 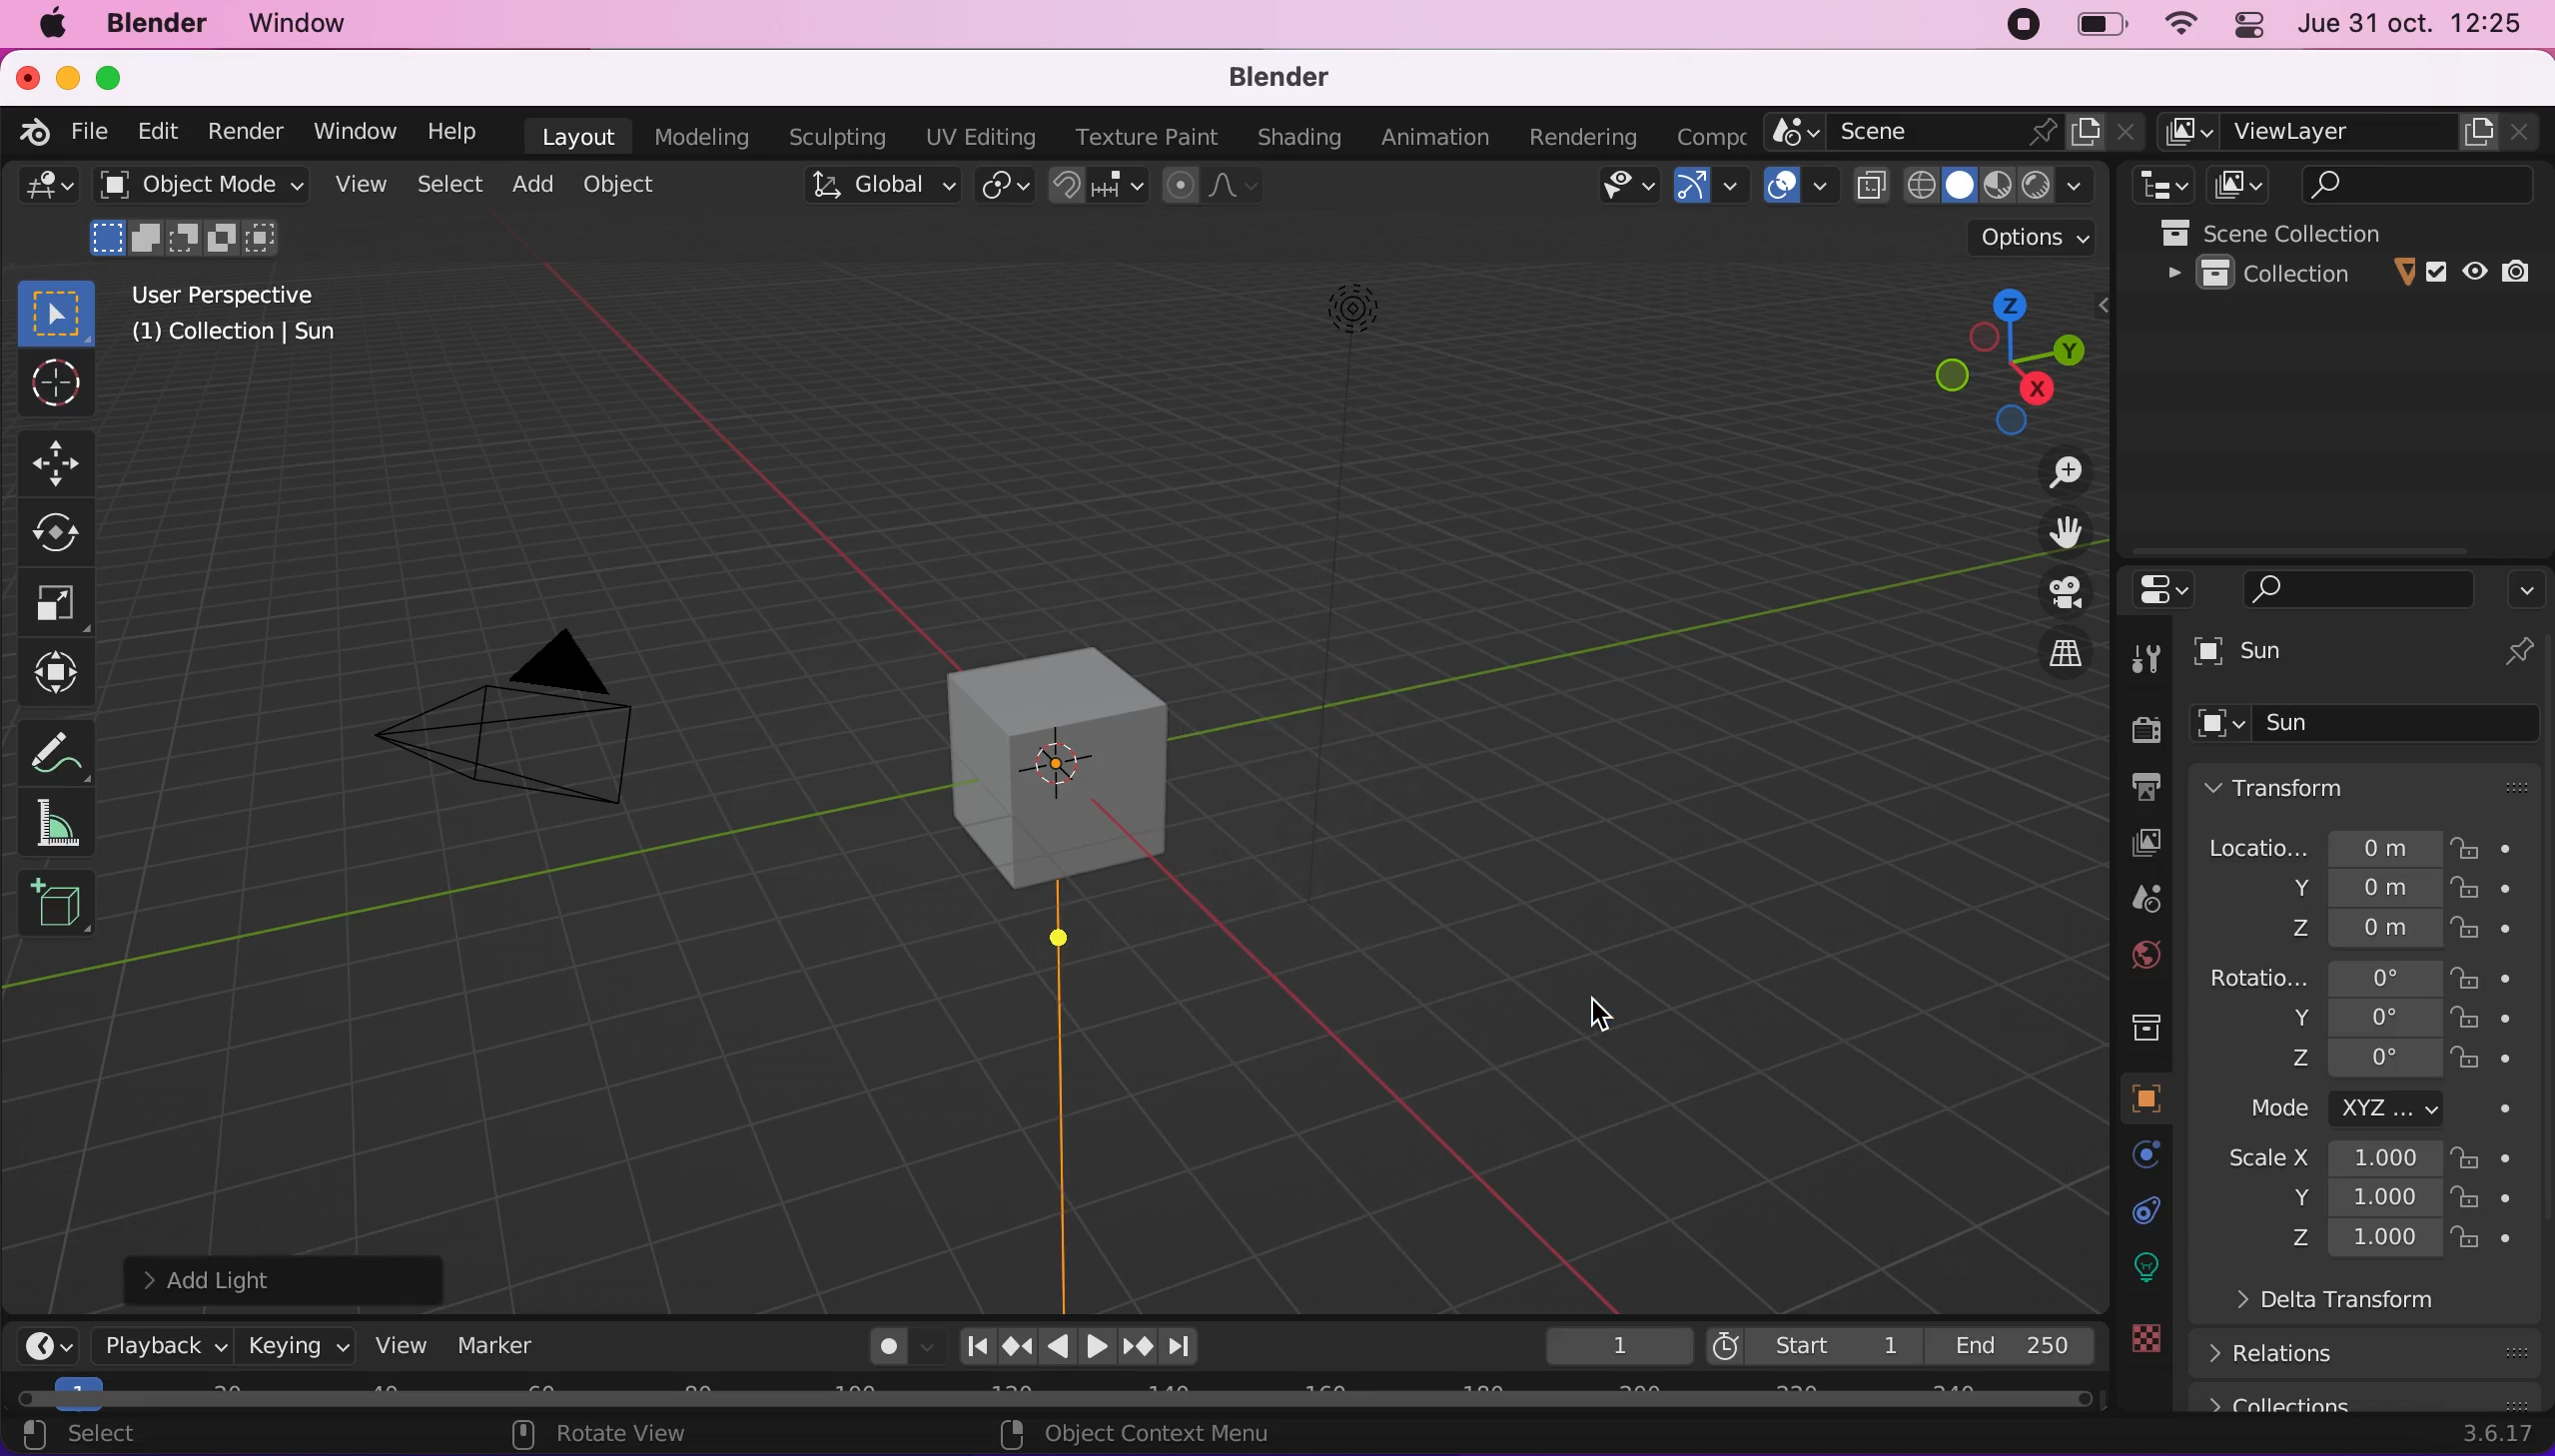 What do you see at coordinates (2138, 1211) in the screenshot?
I see `particles` at bounding box center [2138, 1211].